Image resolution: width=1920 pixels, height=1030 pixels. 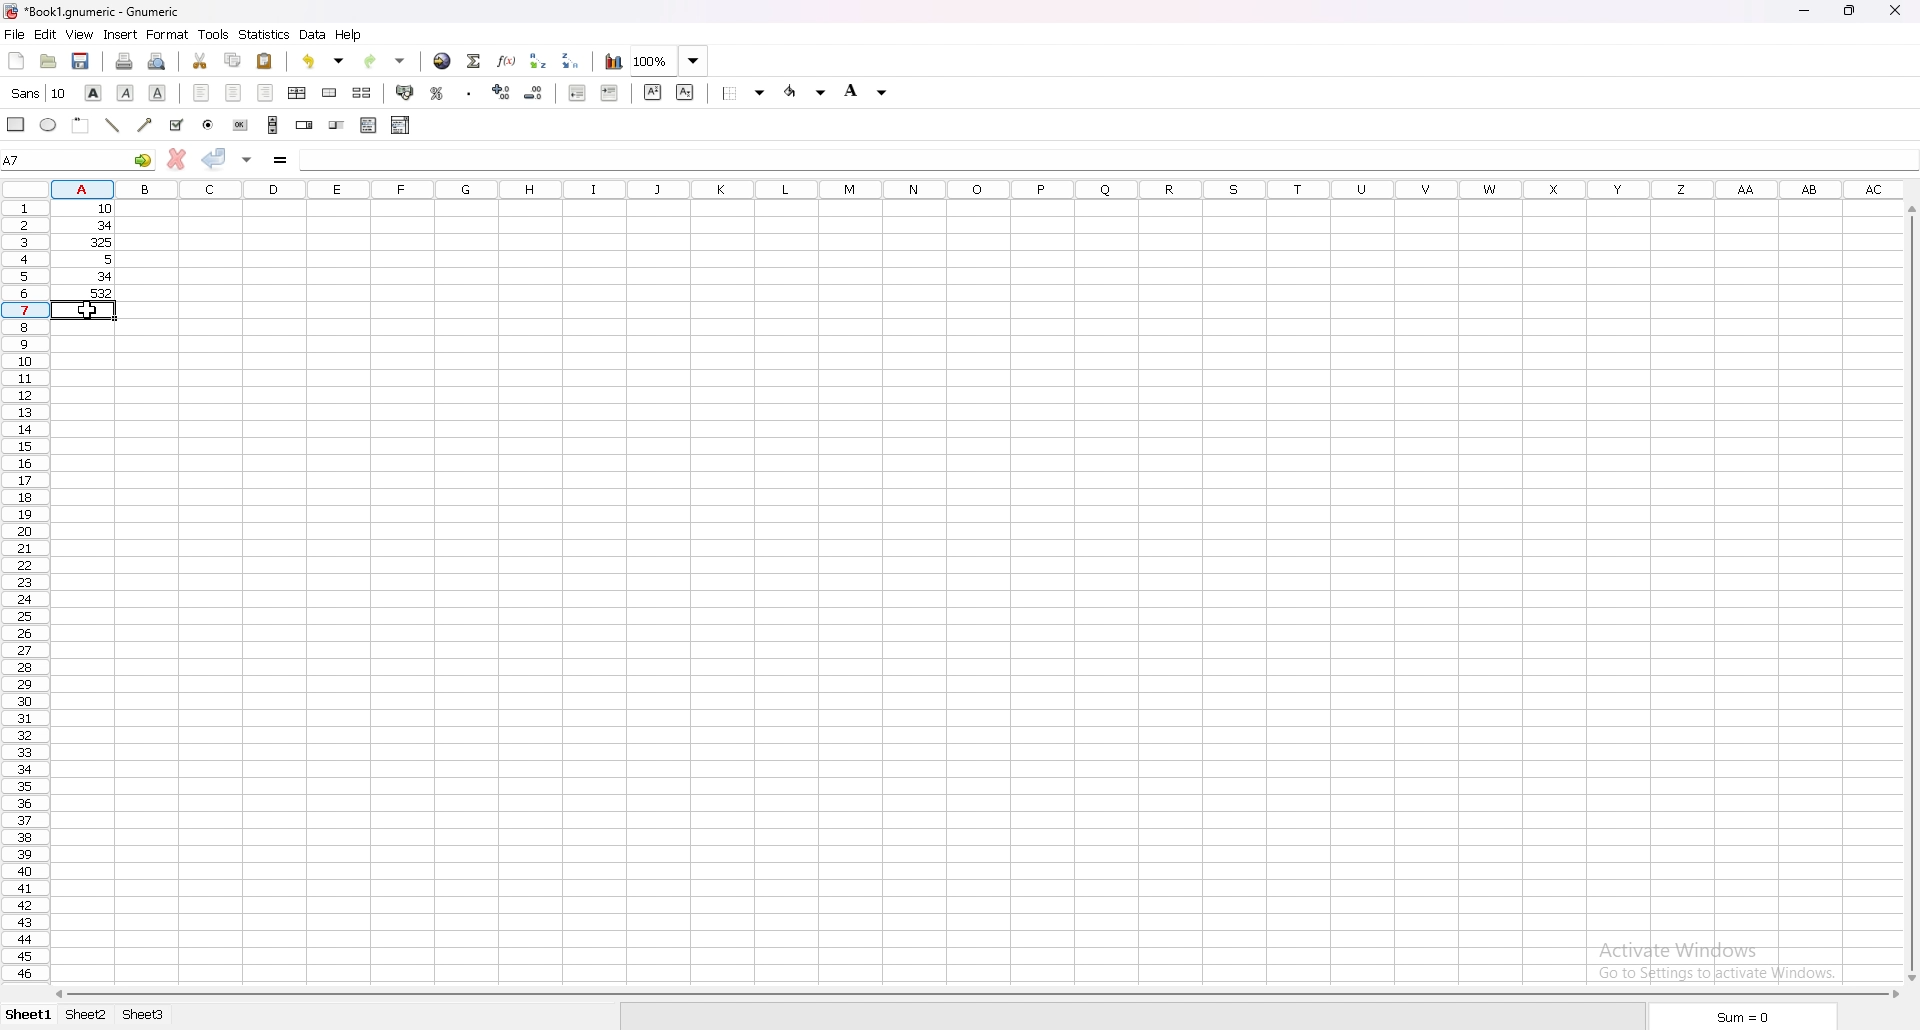 What do you see at coordinates (18, 60) in the screenshot?
I see `new` at bounding box center [18, 60].